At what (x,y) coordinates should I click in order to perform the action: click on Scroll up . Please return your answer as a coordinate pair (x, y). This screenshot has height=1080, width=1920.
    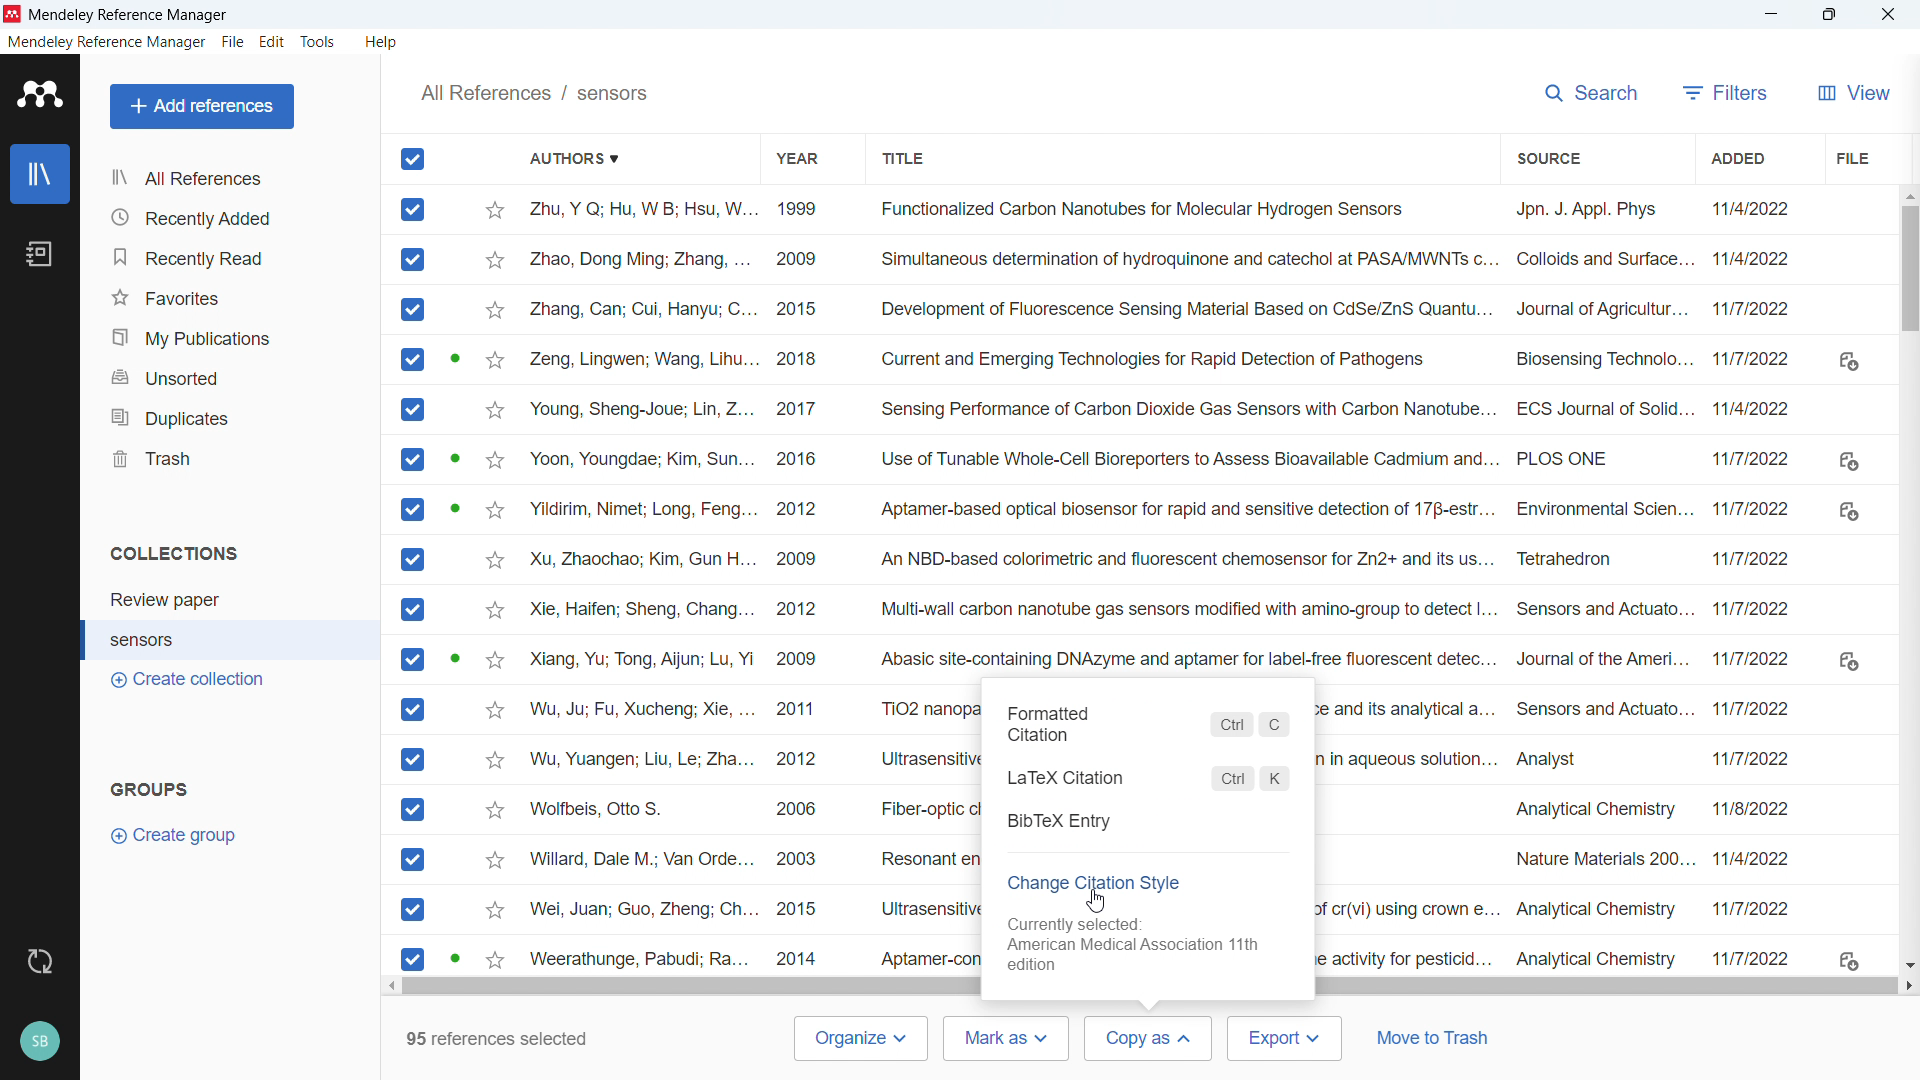
    Looking at the image, I should click on (1908, 196).